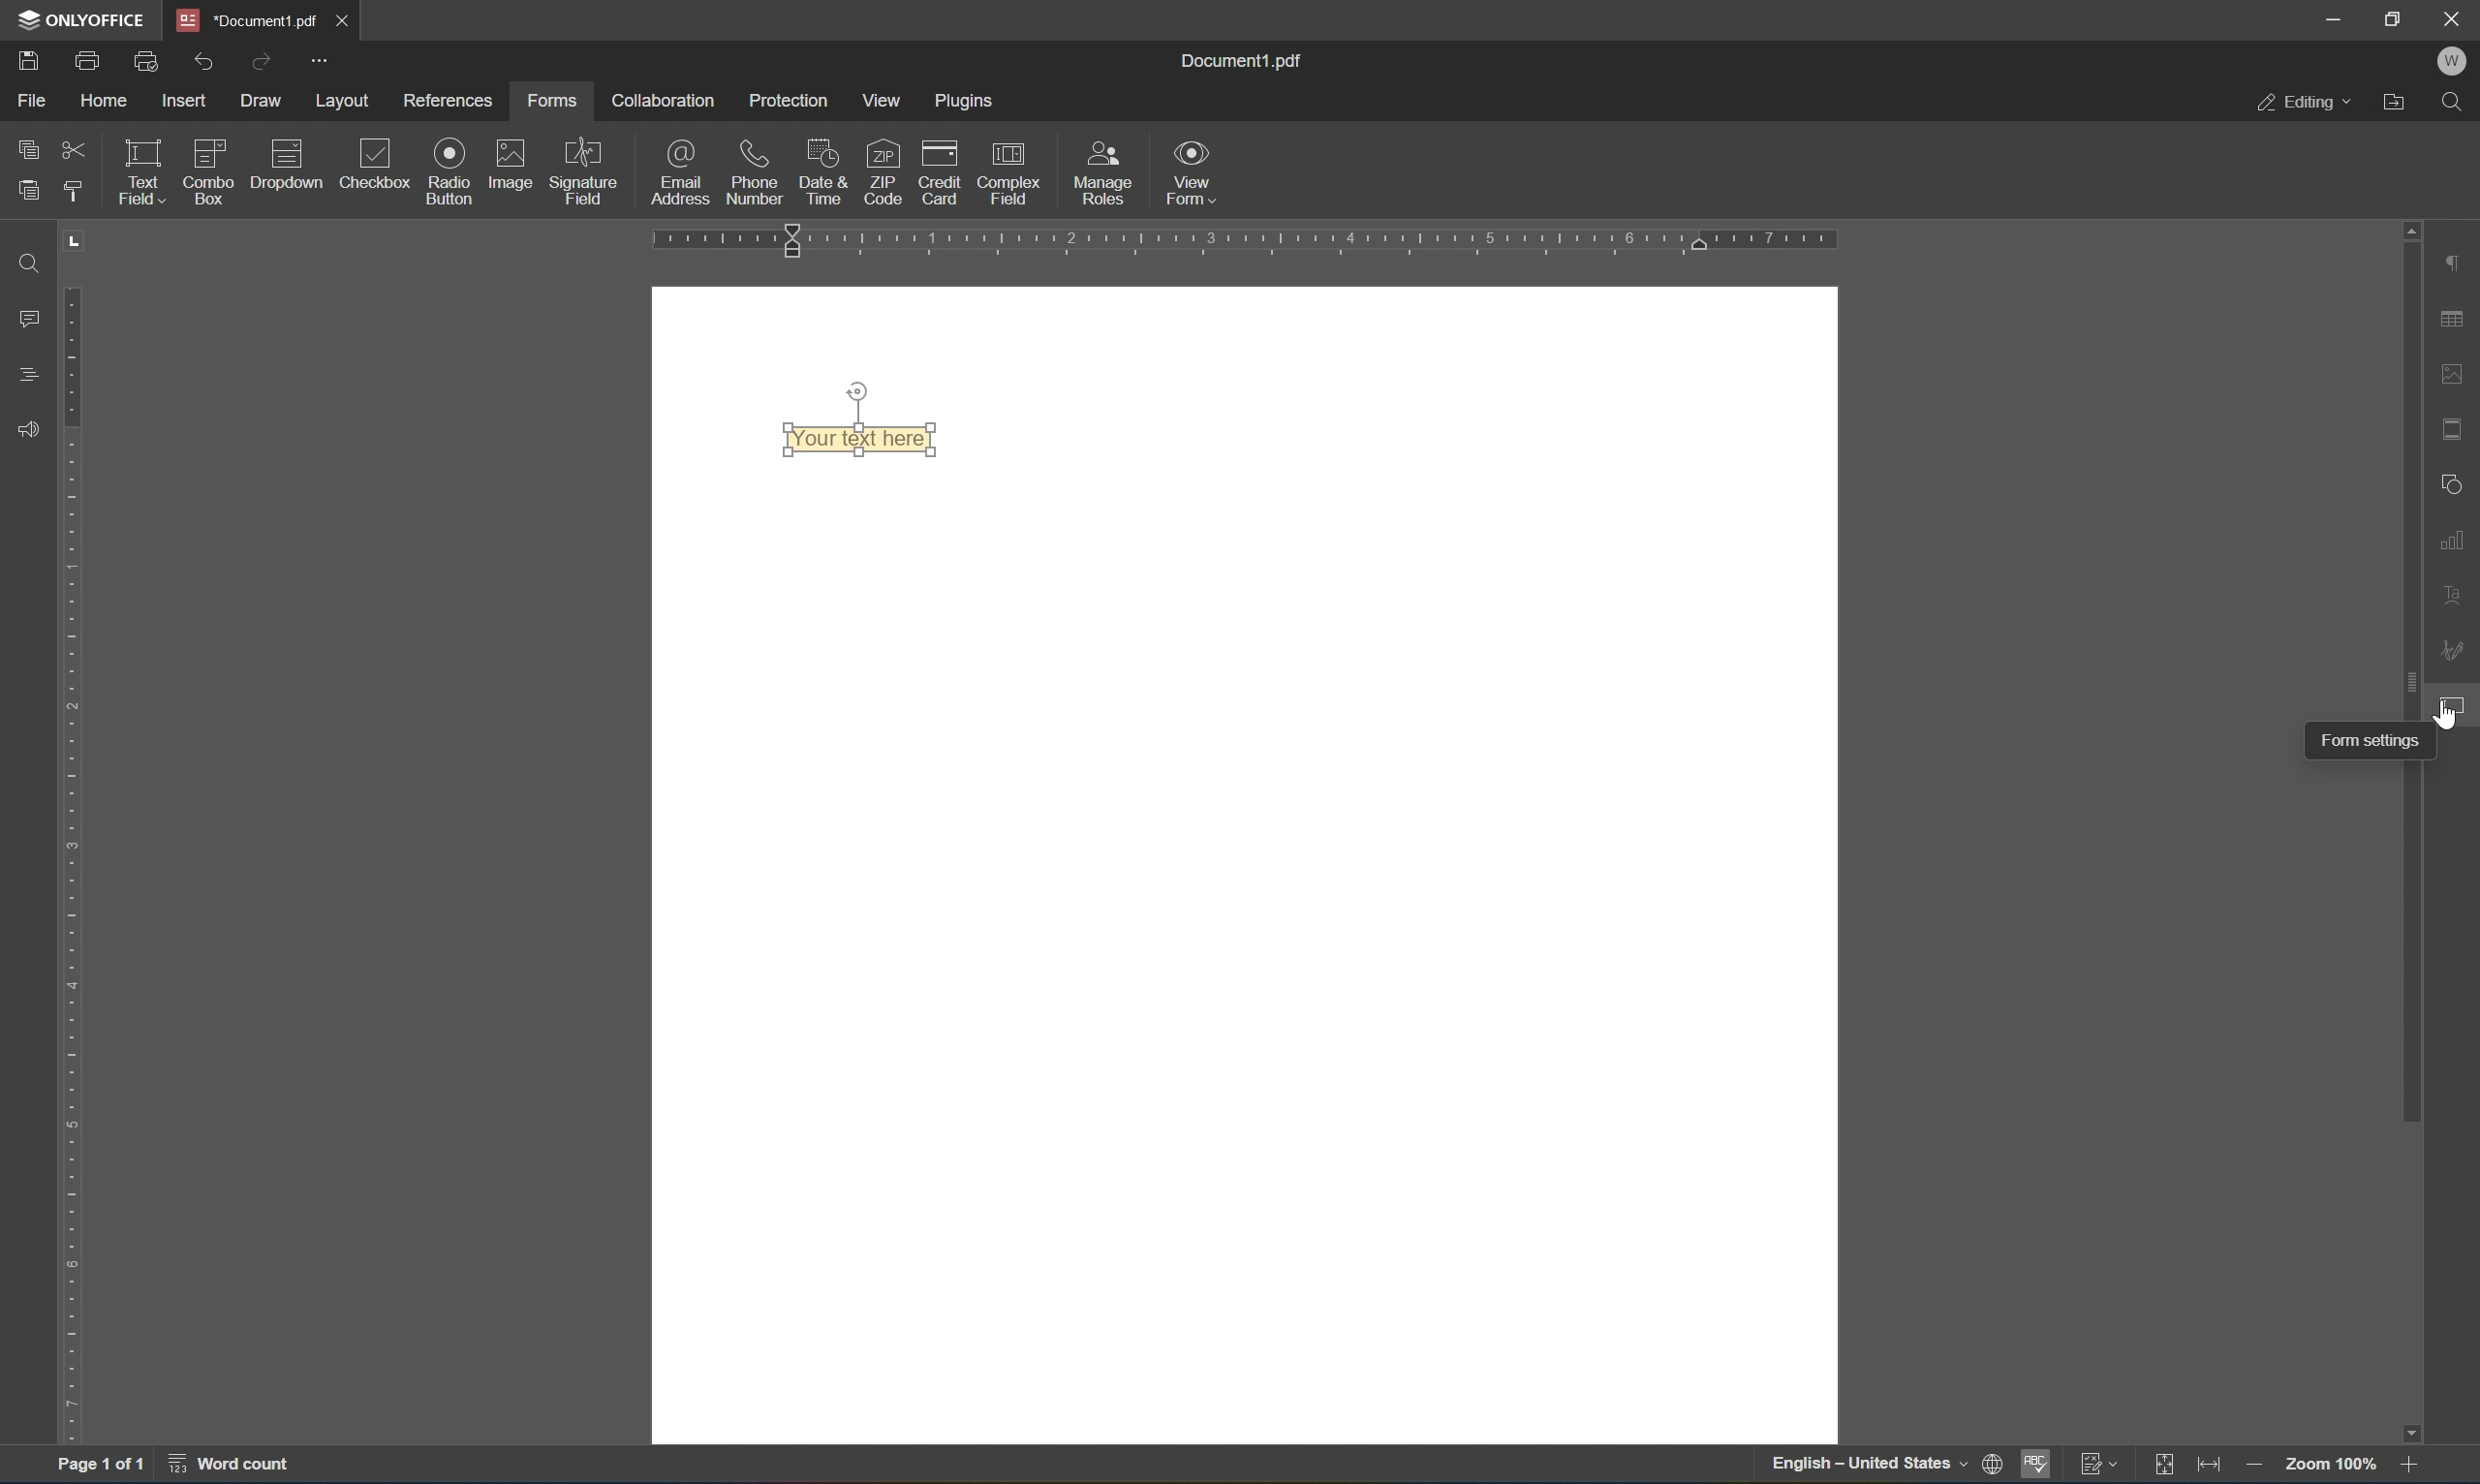 Image resolution: width=2480 pixels, height=1484 pixels. Describe the element at coordinates (321, 55) in the screenshot. I see `customize quick access toolbar` at that location.